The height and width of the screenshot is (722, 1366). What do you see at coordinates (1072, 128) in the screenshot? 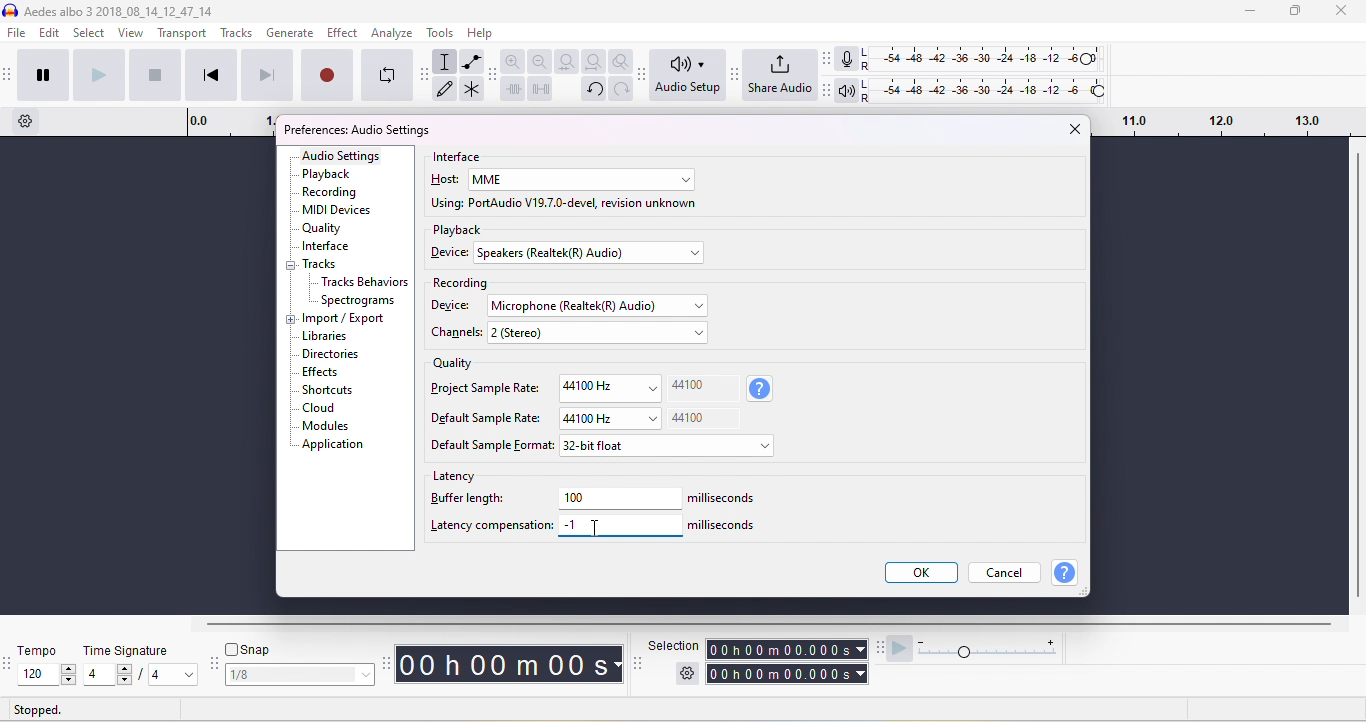
I see `close` at bounding box center [1072, 128].